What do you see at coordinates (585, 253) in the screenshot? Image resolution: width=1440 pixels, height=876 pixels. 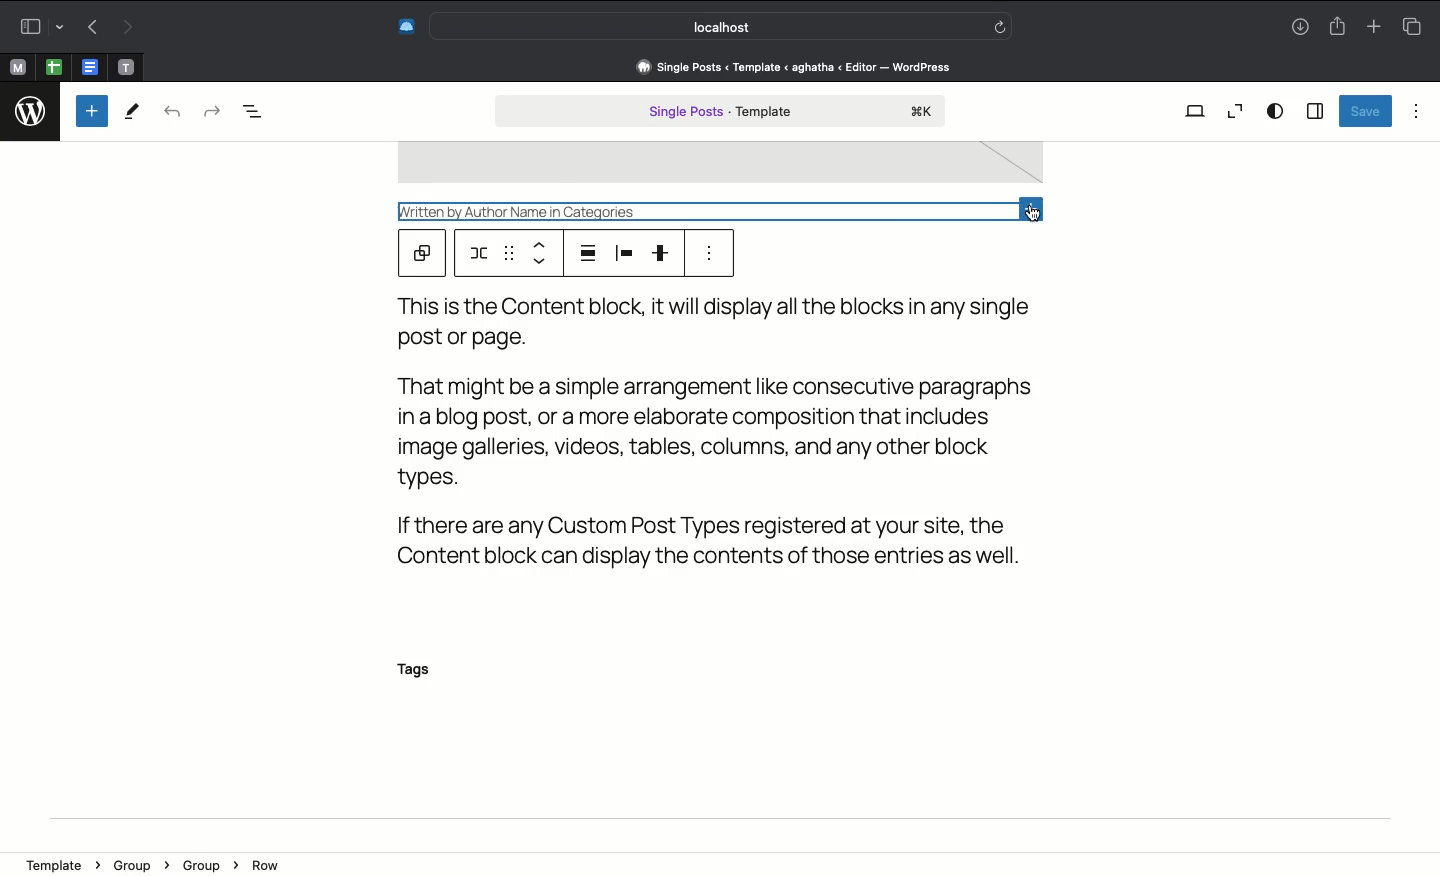 I see `Align` at bounding box center [585, 253].